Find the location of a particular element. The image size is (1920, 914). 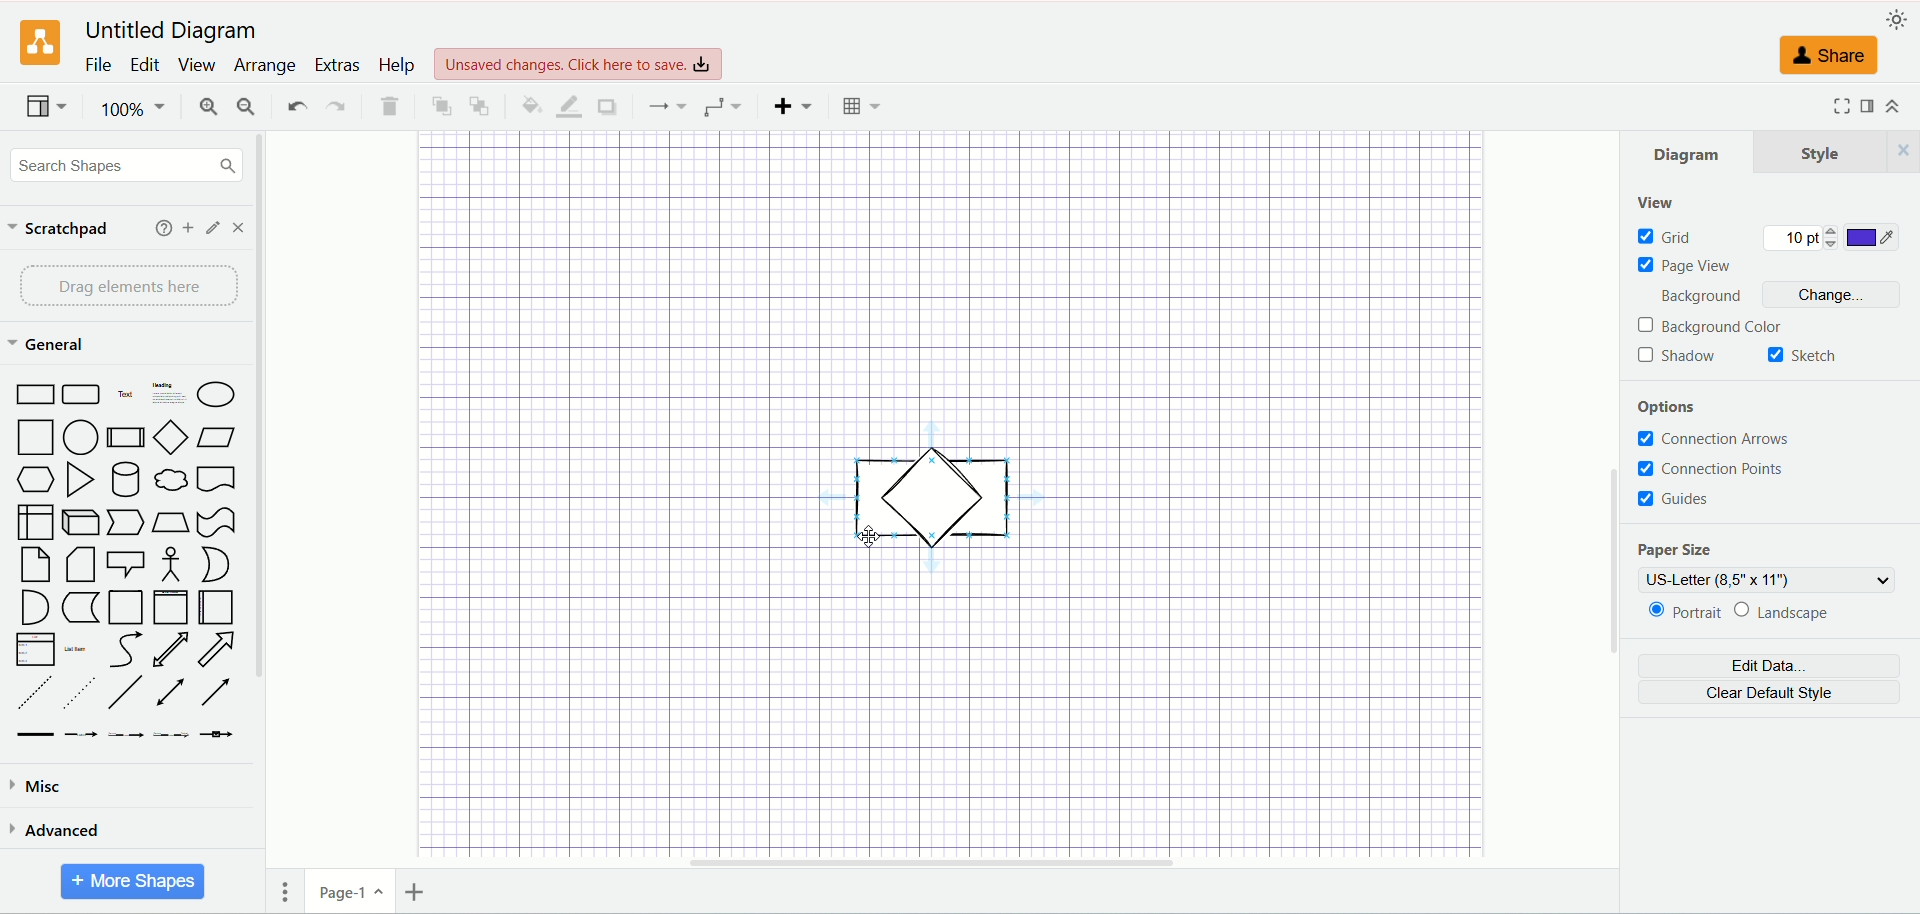

dashed line is located at coordinates (28, 691).